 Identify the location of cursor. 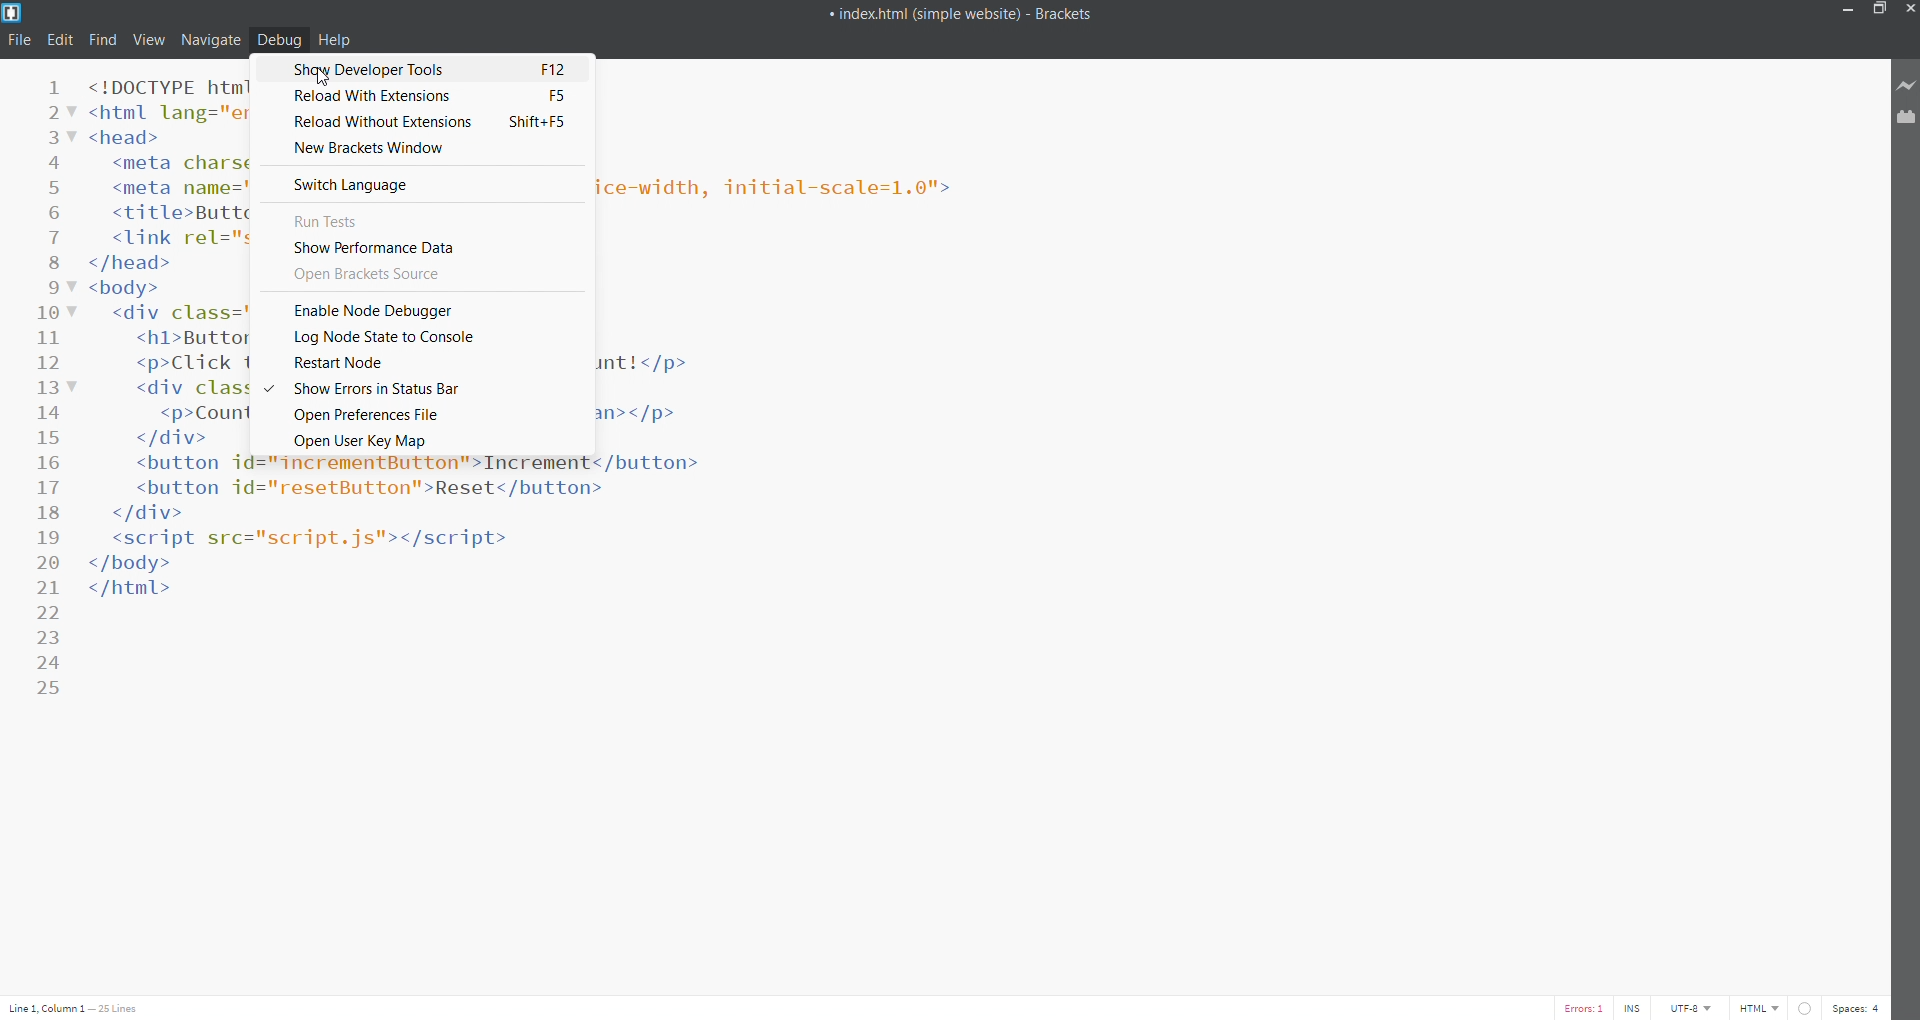
(320, 77).